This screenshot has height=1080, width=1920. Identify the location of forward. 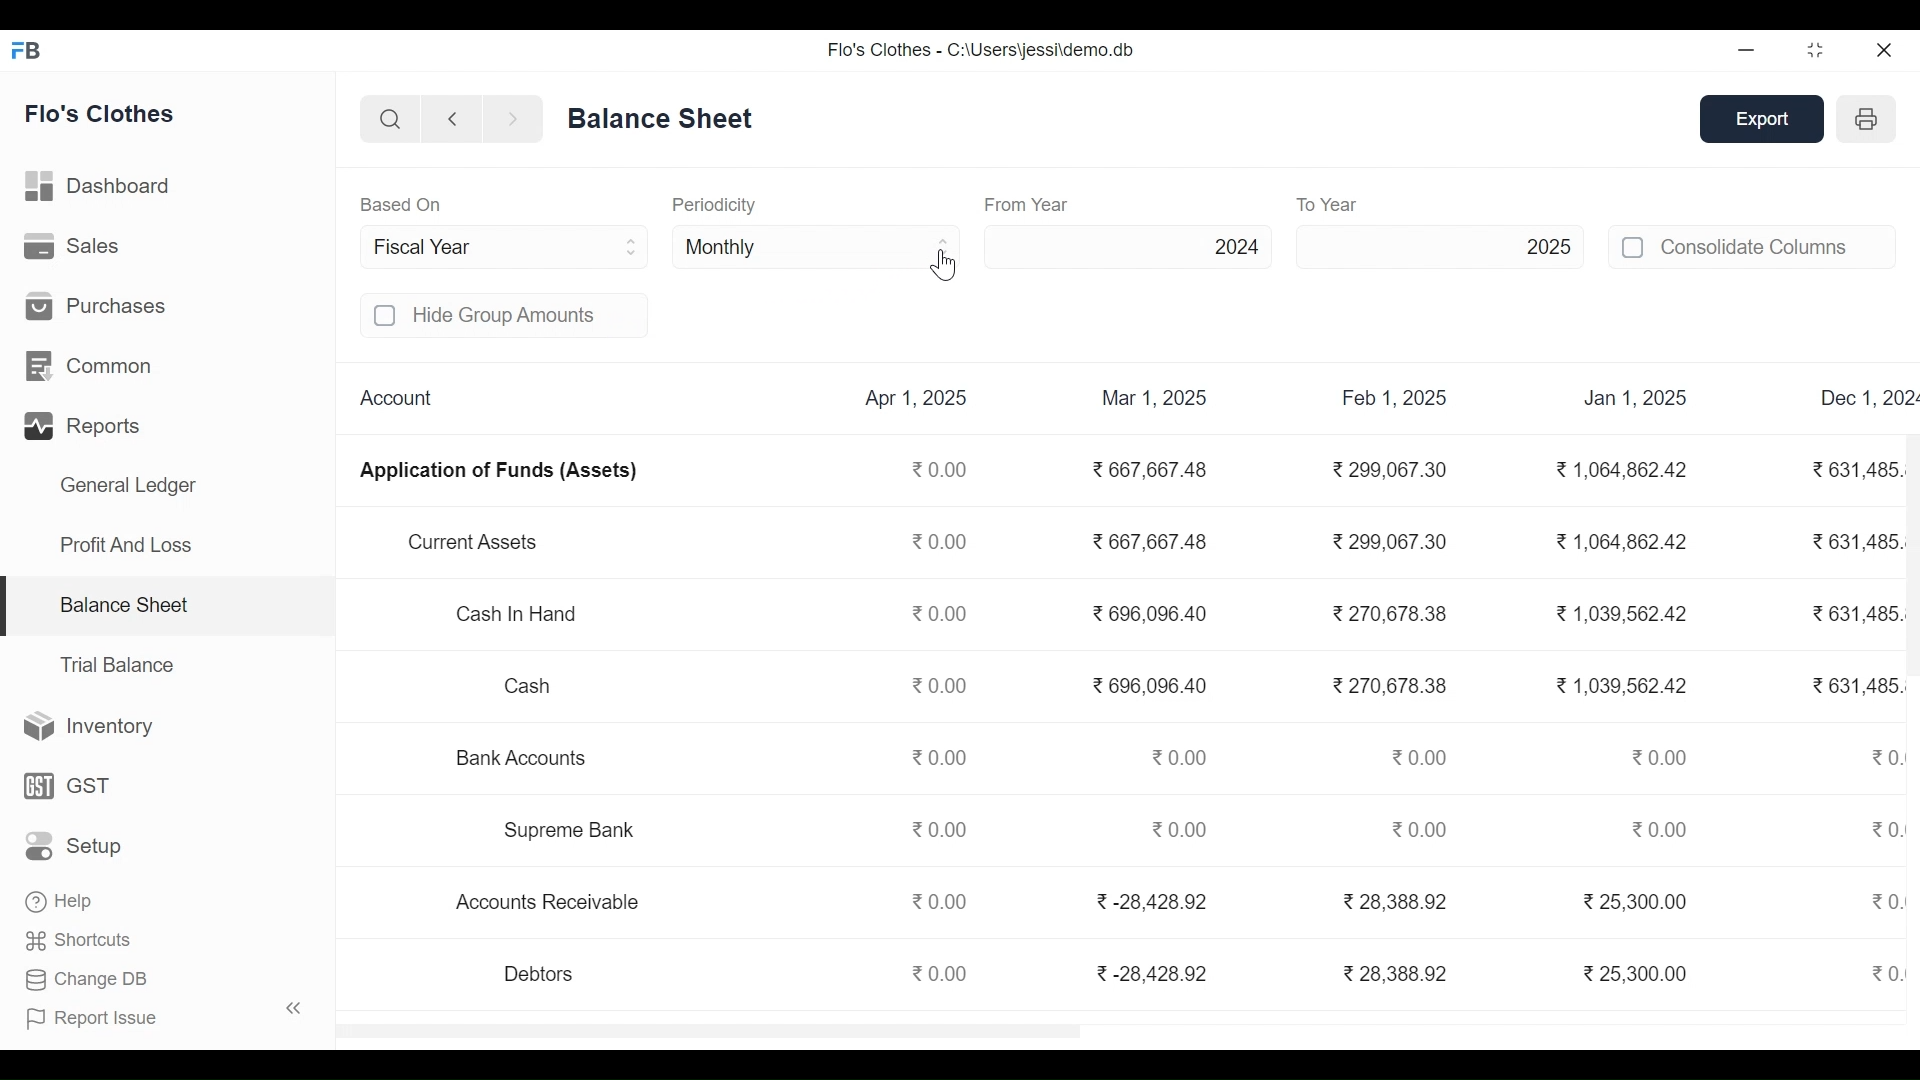
(513, 120).